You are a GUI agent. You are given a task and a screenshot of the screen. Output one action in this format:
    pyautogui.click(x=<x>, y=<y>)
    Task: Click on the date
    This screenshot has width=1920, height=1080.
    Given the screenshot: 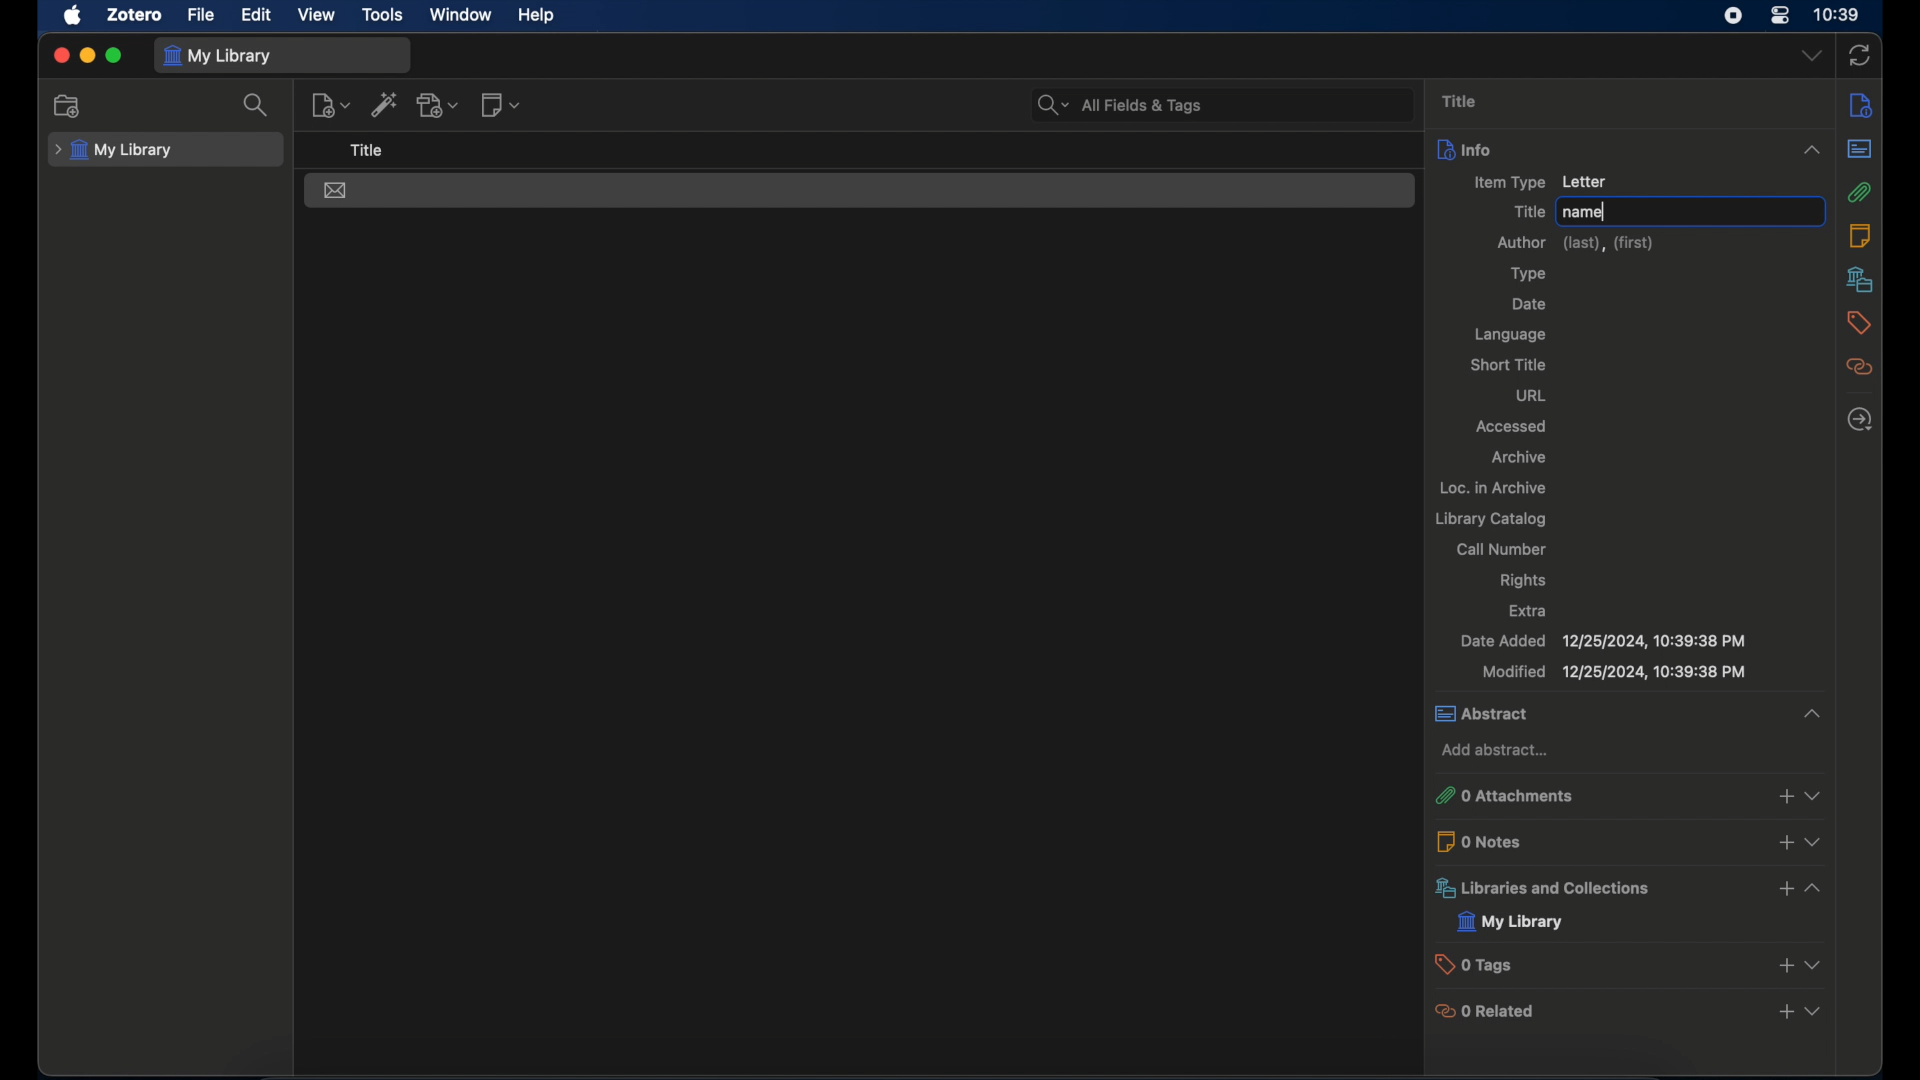 What is the action you would take?
    pyautogui.click(x=1530, y=304)
    